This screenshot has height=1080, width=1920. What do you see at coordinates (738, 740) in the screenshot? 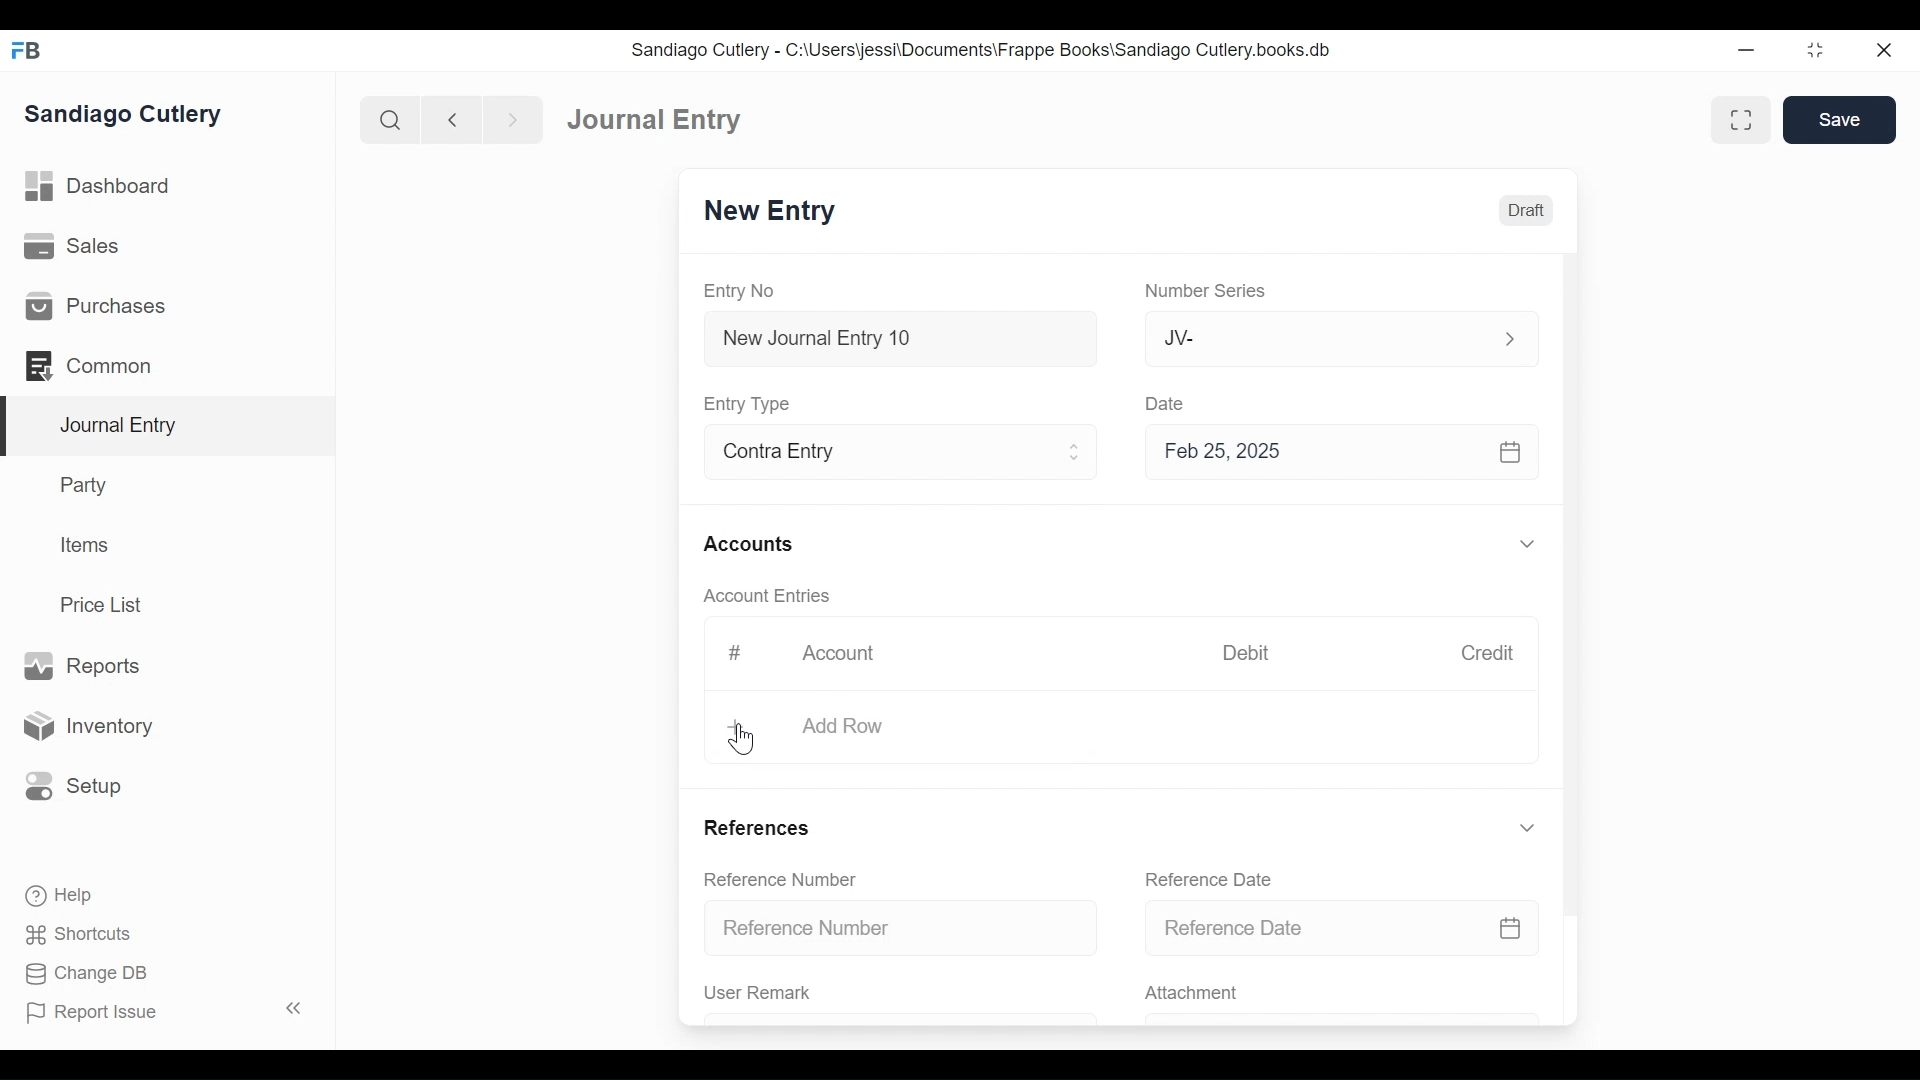
I see `Cursor` at bounding box center [738, 740].